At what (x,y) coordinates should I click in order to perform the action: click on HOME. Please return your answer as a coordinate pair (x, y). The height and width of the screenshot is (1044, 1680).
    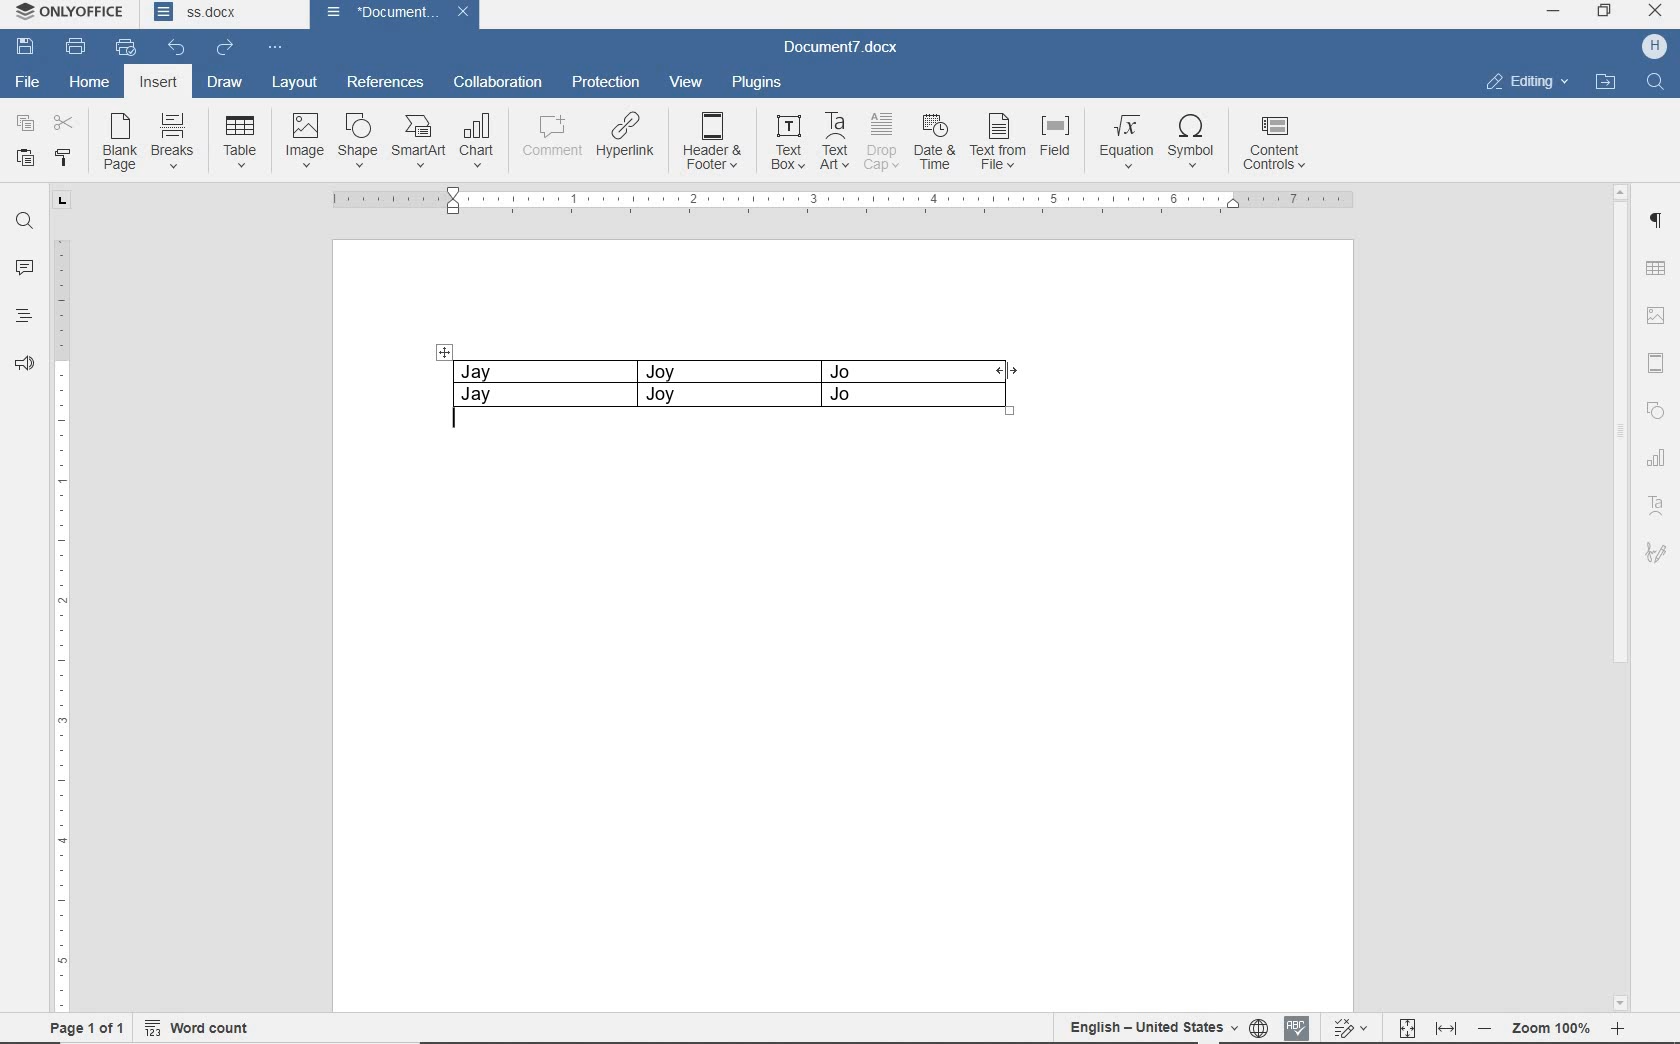
    Looking at the image, I should click on (91, 81).